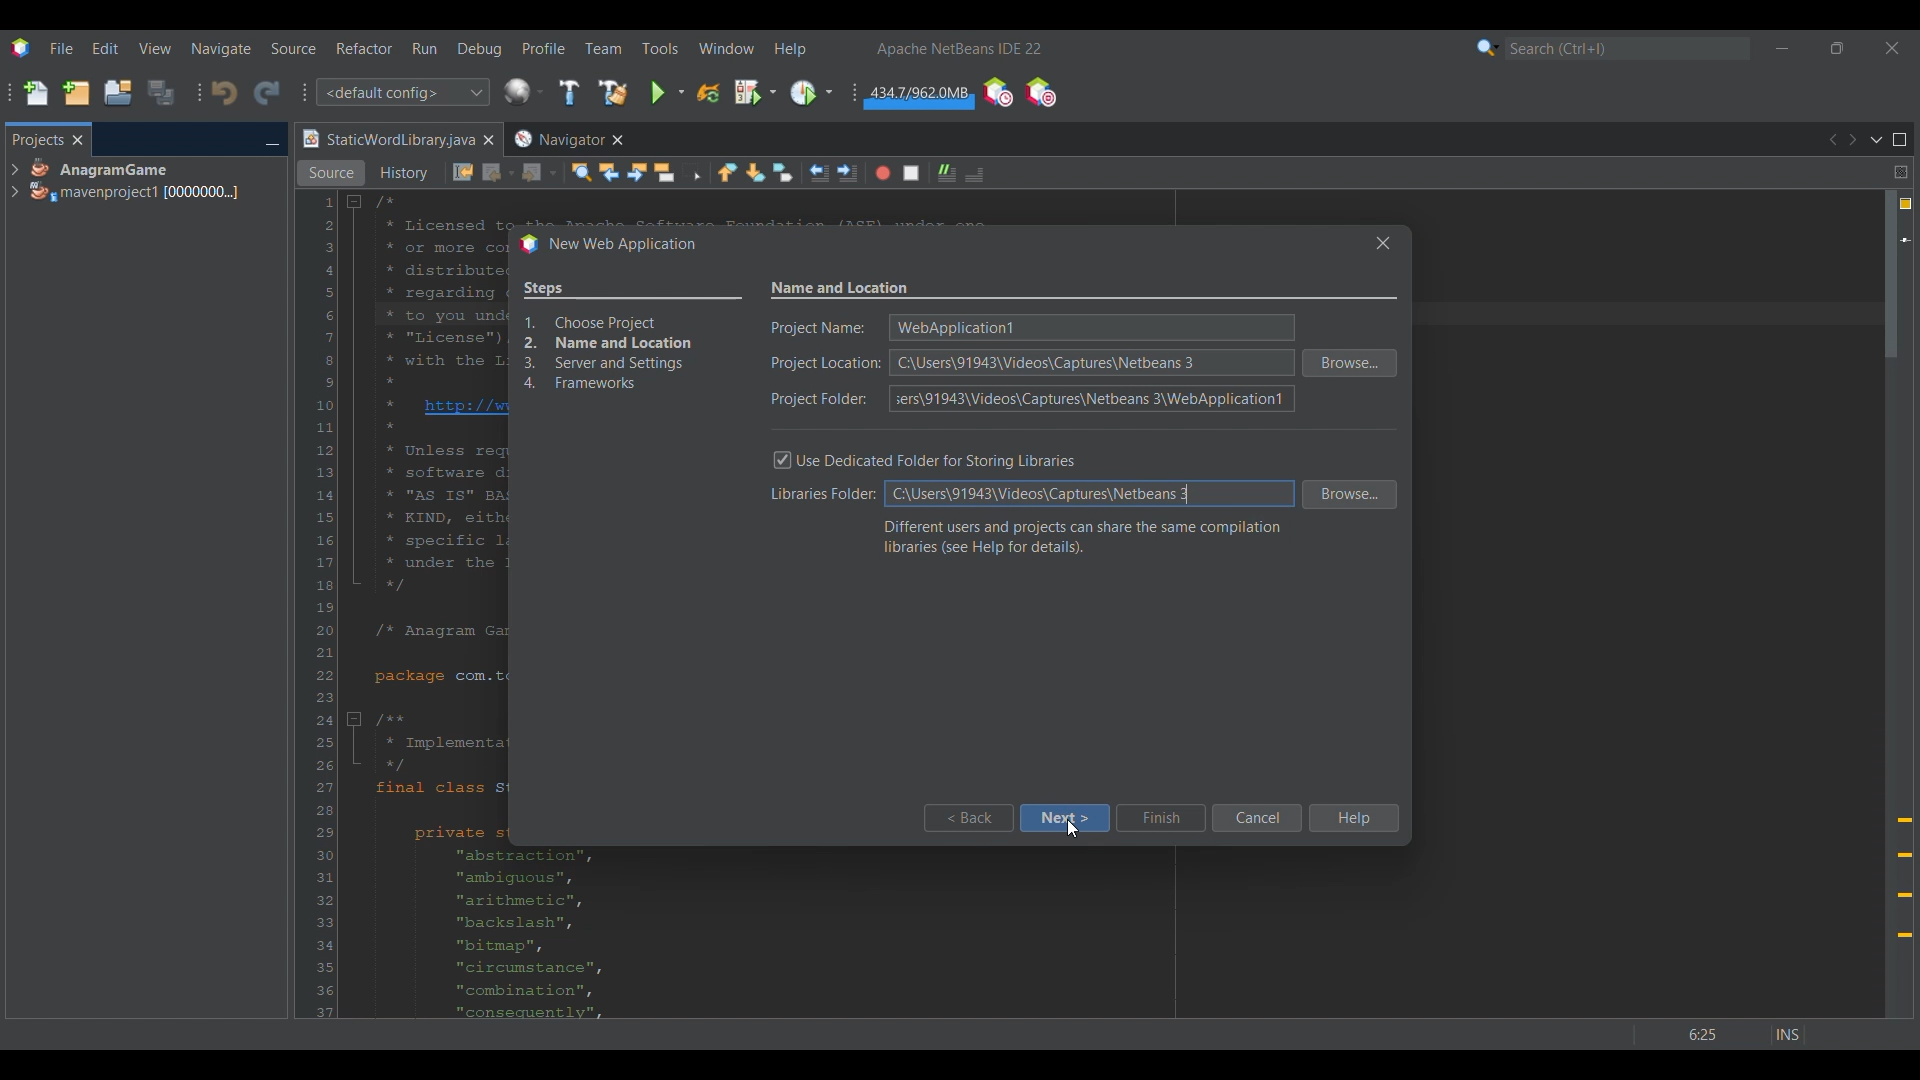 The image size is (1920, 1080). What do you see at coordinates (1065, 818) in the screenshot?
I see `Next highlighted by cursor` at bounding box center [1065, 818].